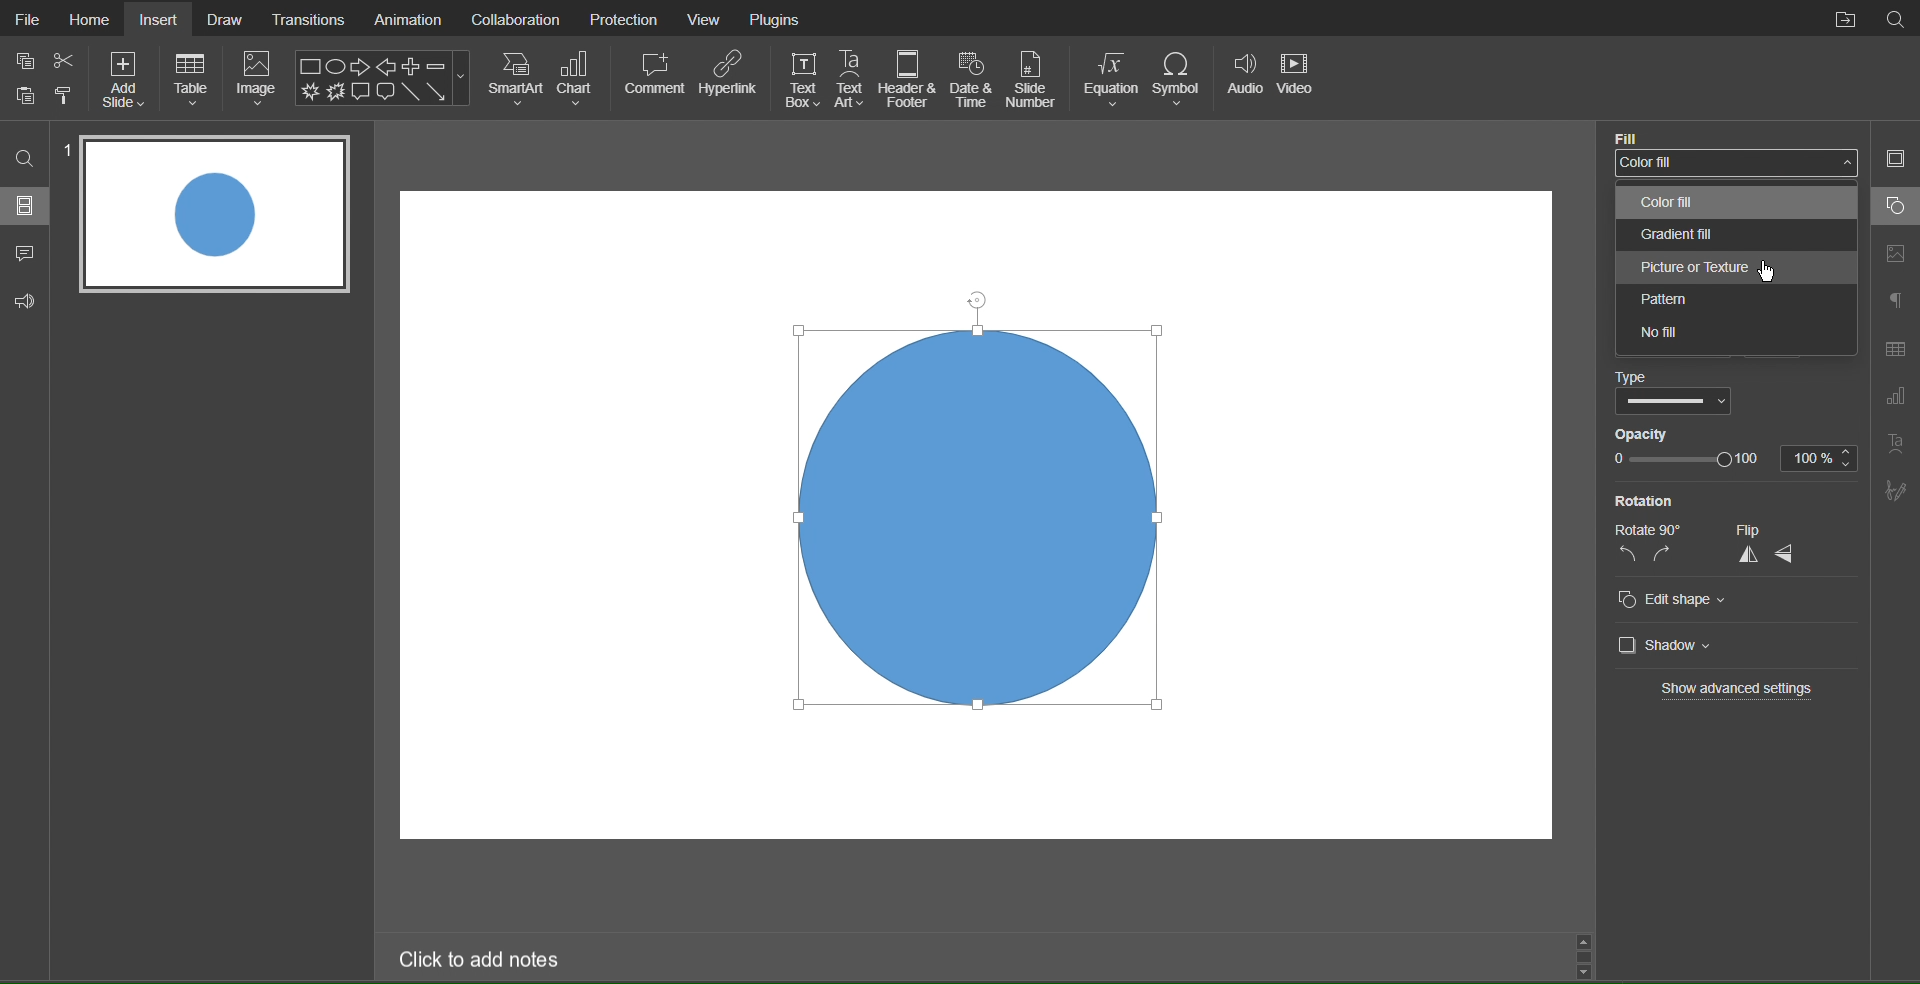 Image resolution: width=1920 pixels, height=984 pixels. I want to click on rotate right, so click(1662, 555).